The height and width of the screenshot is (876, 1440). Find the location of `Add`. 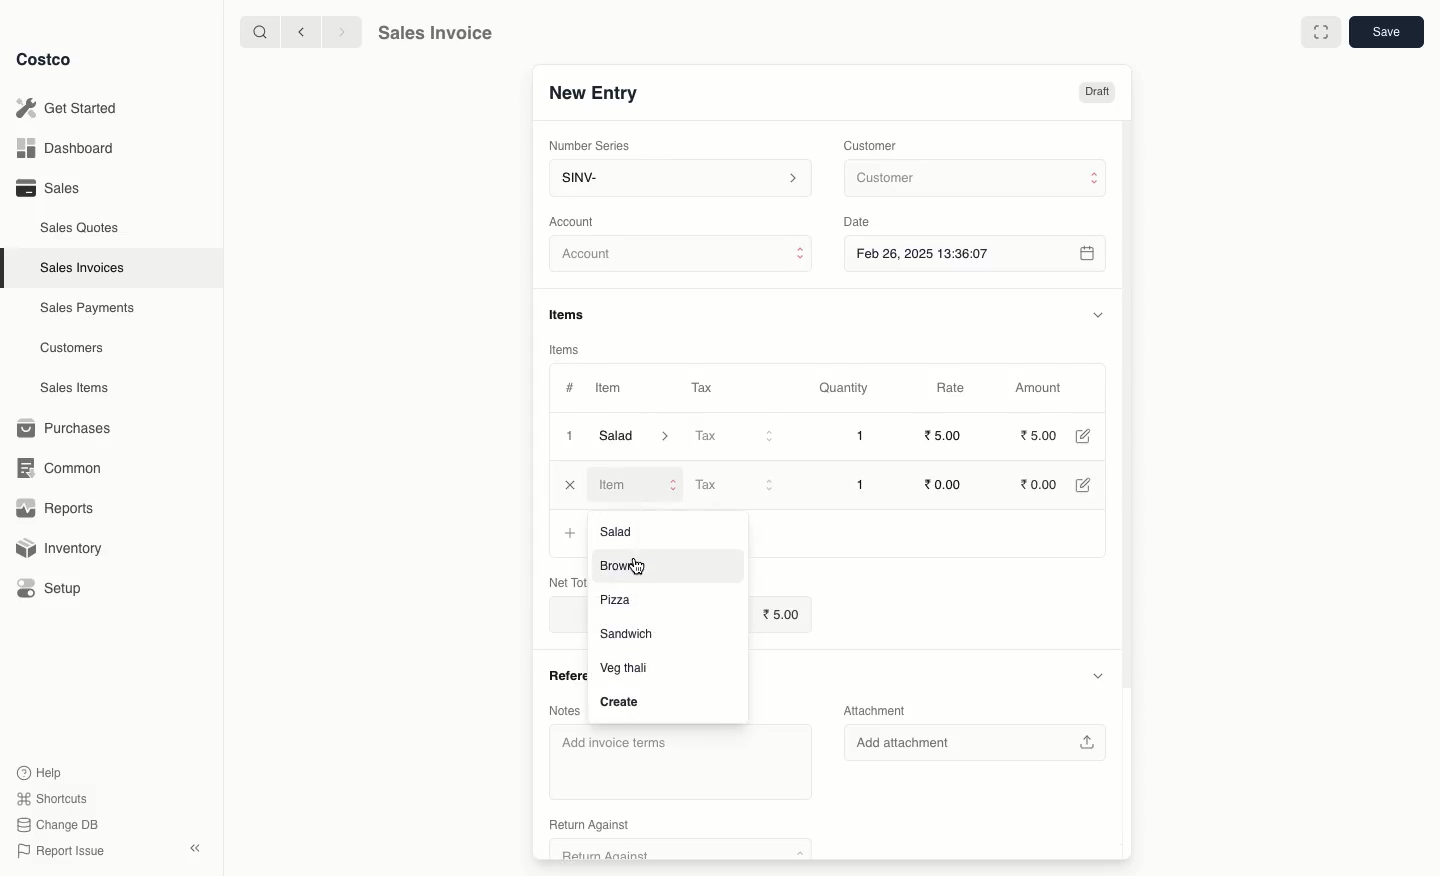

Add is located at coordinates (570, 533).